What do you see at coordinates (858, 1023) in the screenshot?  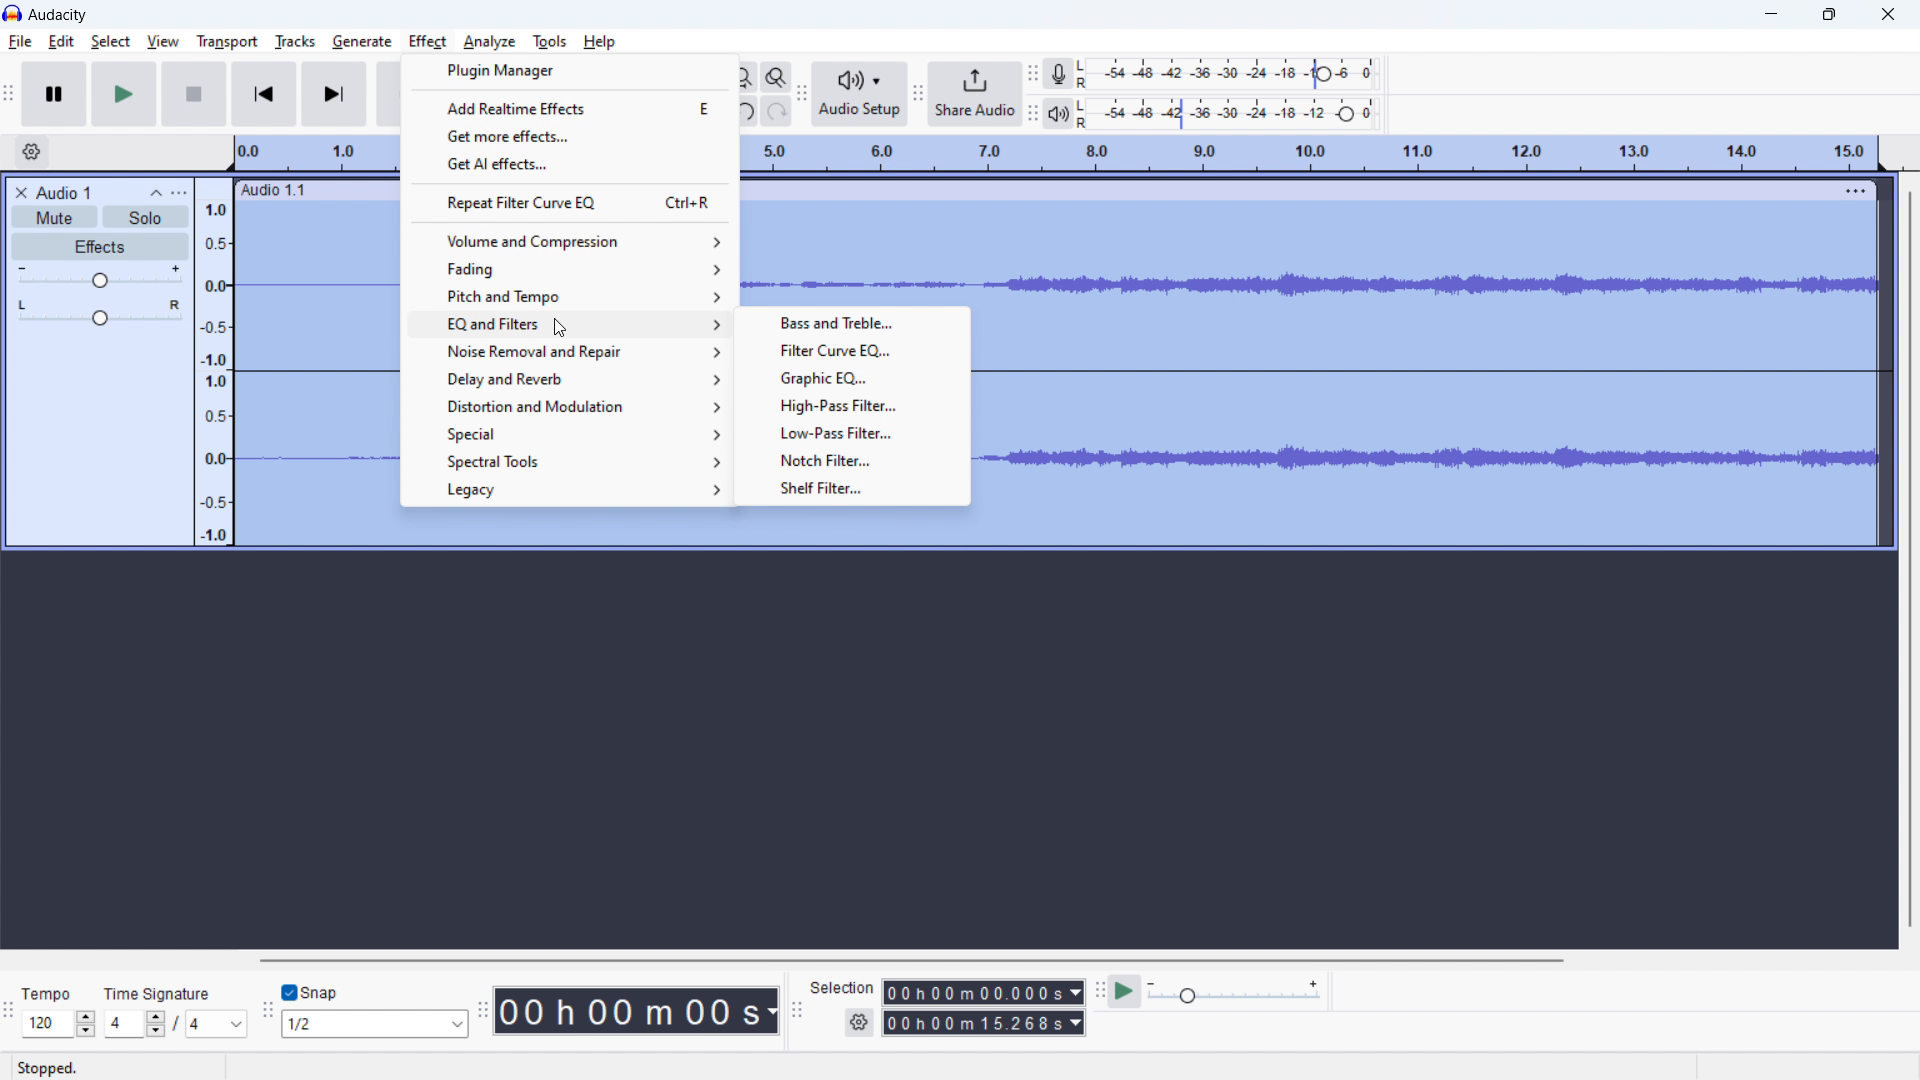 I see `settings` at bounding box center [858, 1023].